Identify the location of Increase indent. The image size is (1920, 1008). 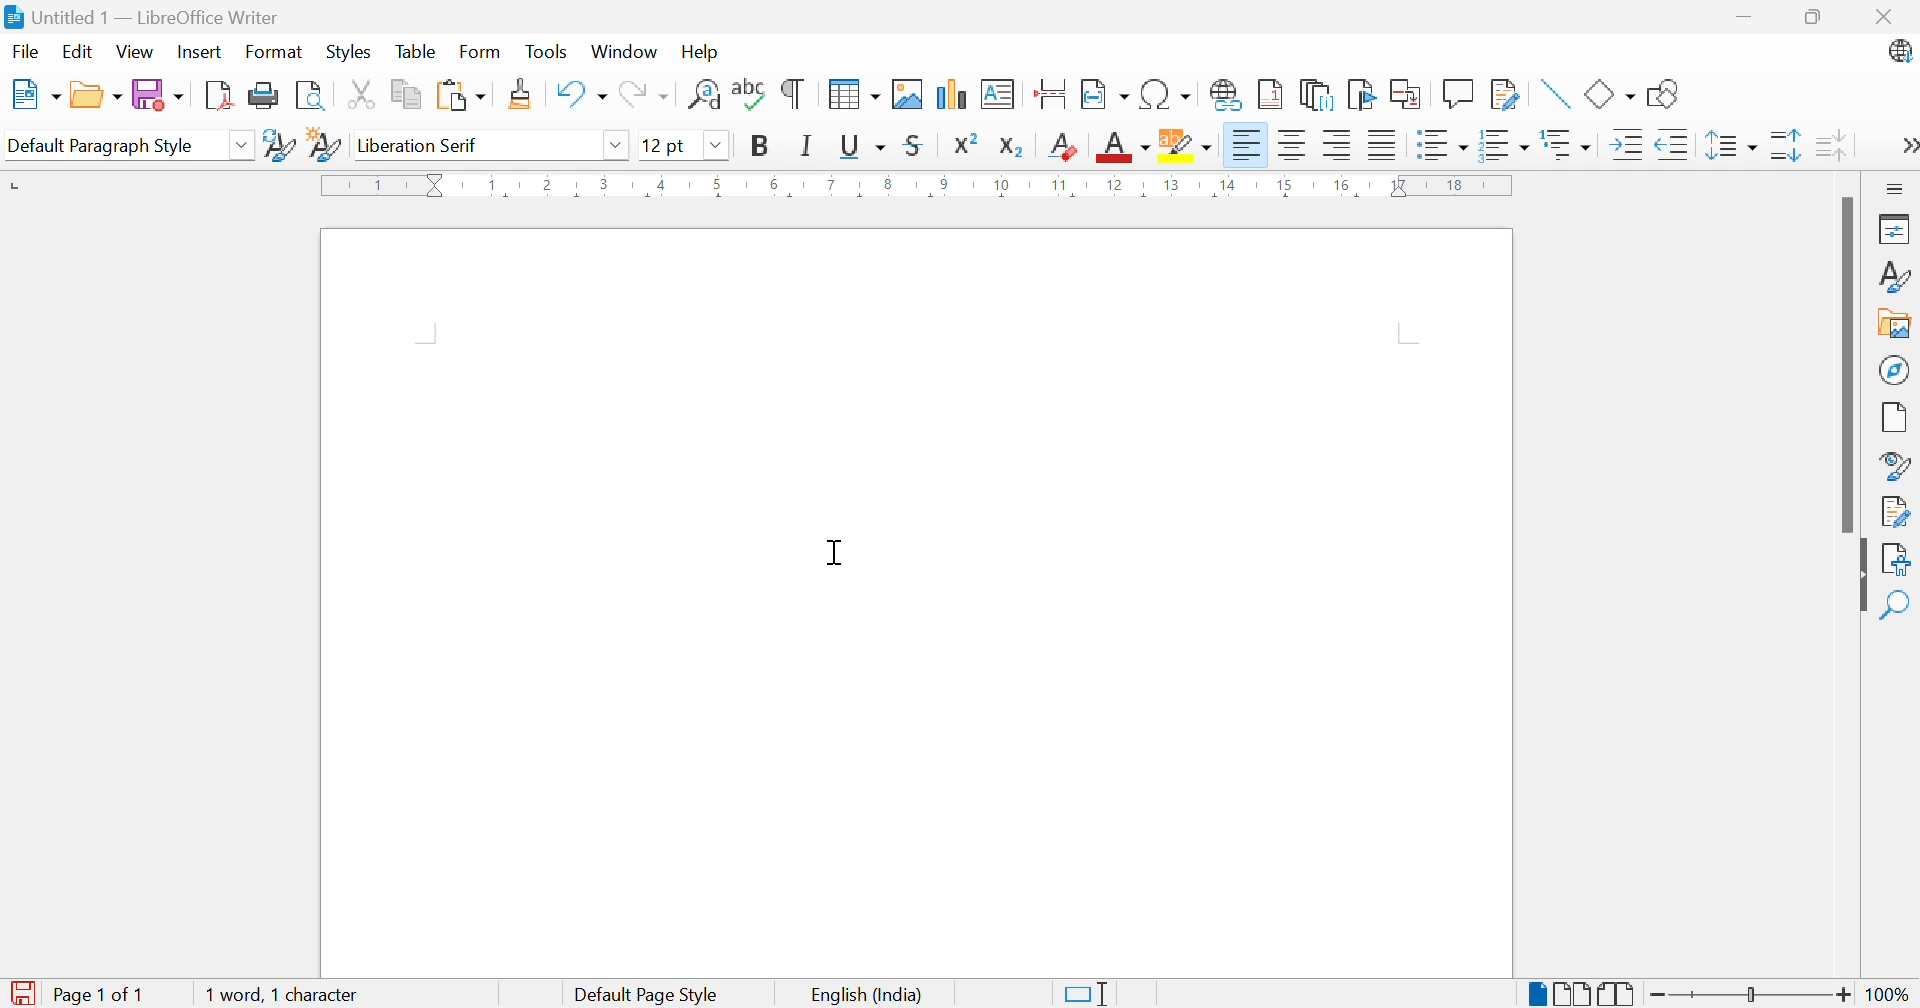
(1626, 146).